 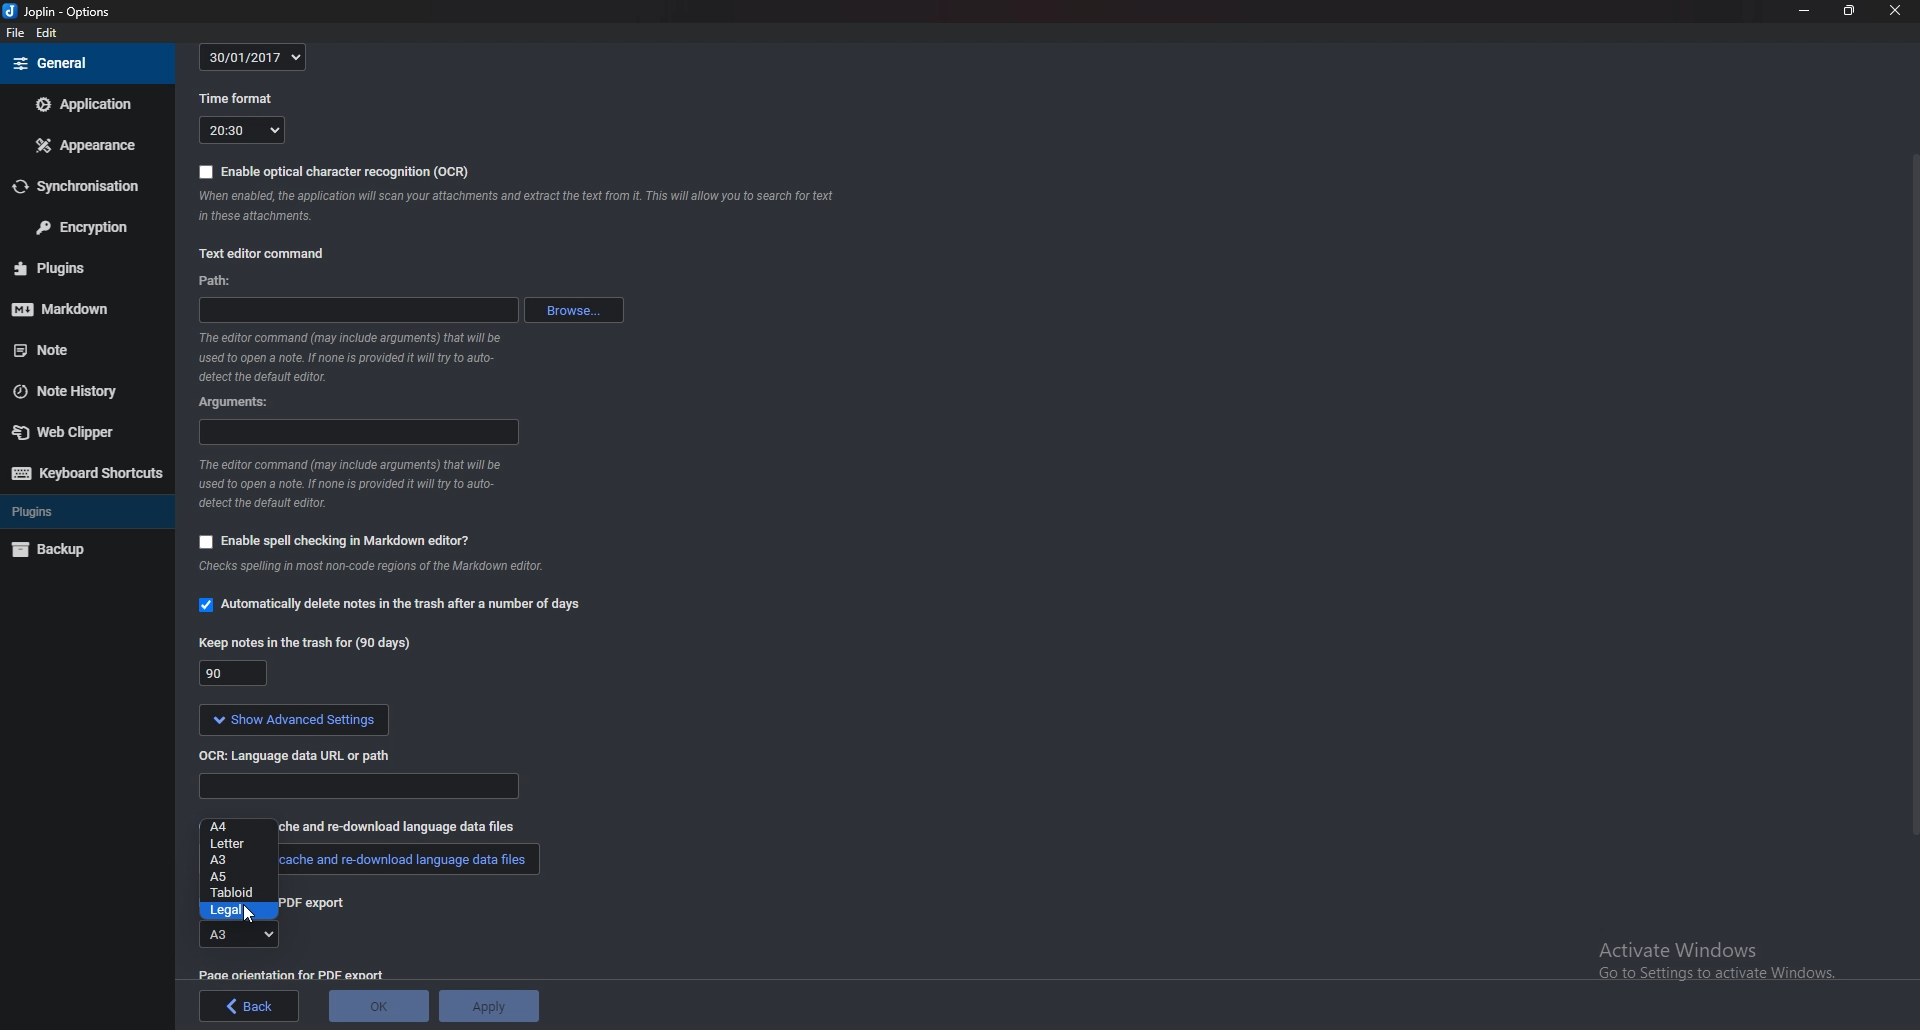 What do you see at coordinates (1805, 11) in the screenshot?
I see `Minimize` at bounding box center [1805, 11].